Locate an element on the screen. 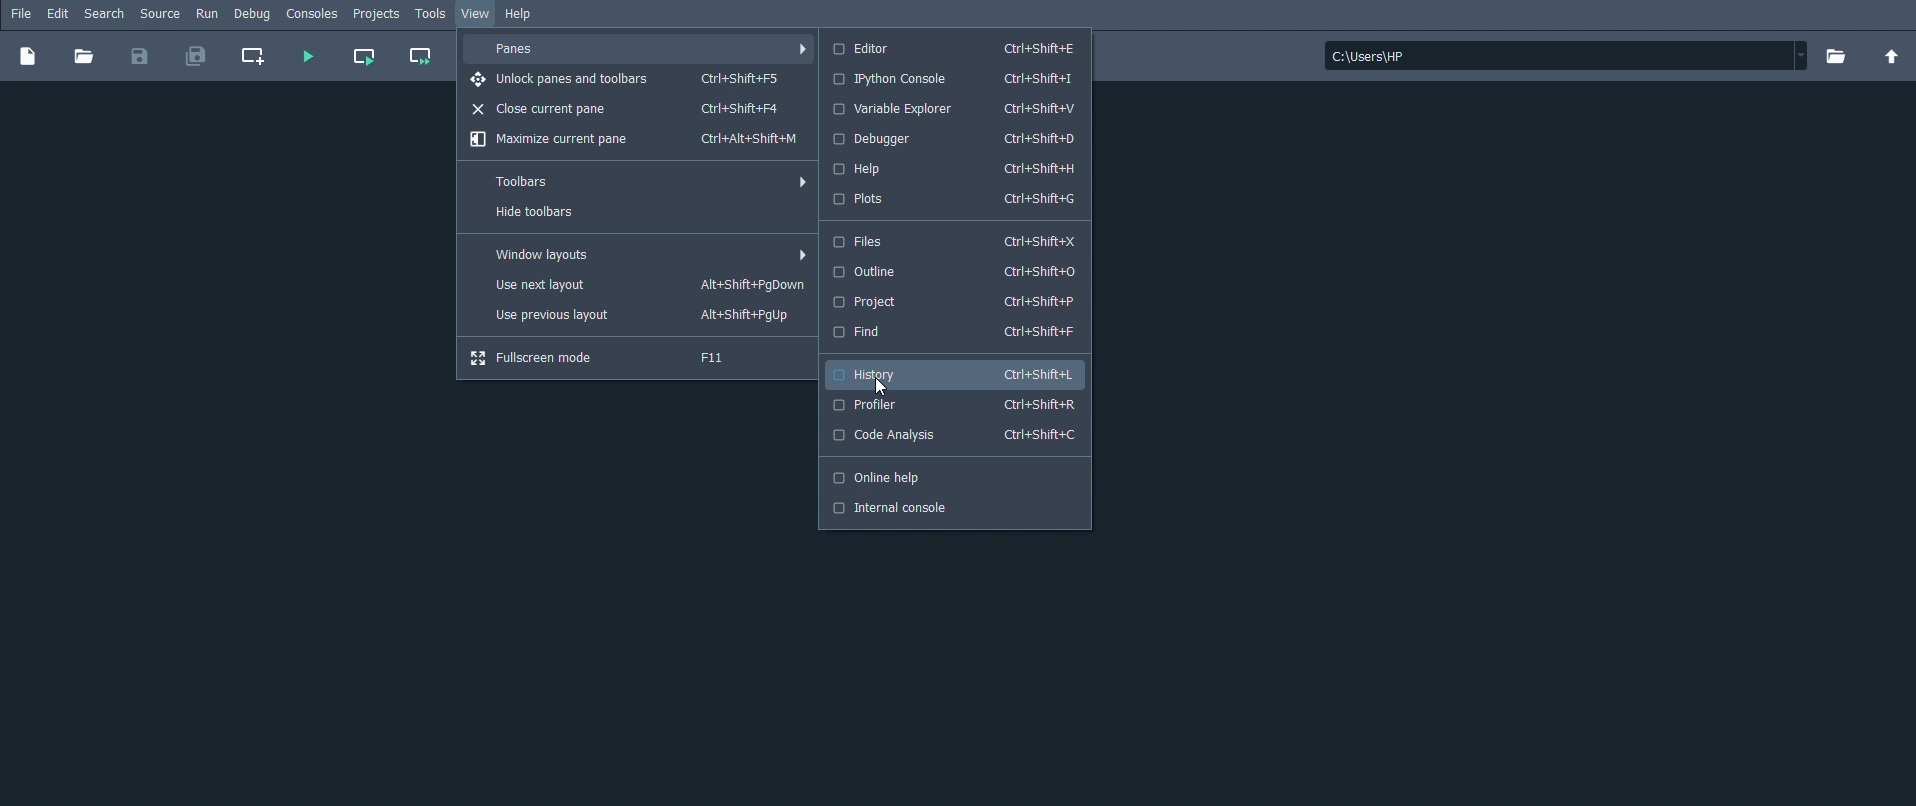 The image size is (1916, 806). Plots is located at coordinates (961, 199).